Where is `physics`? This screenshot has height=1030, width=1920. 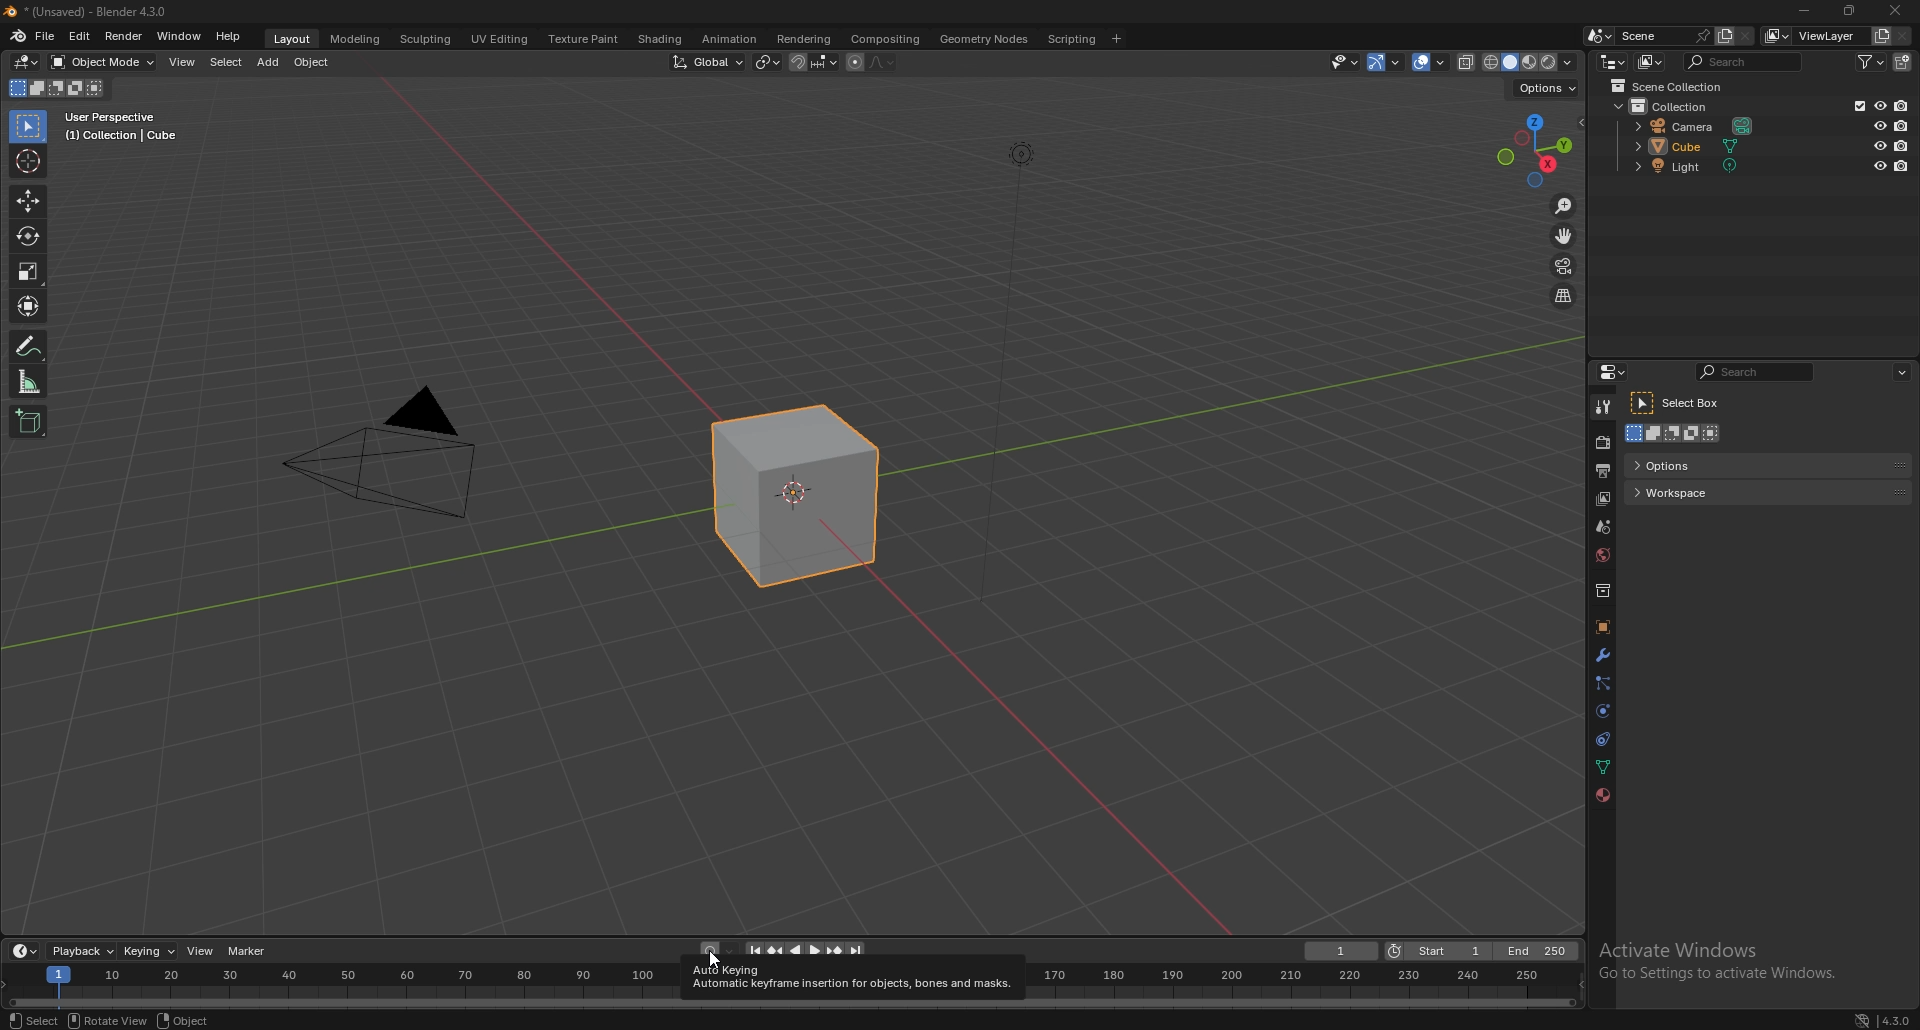 physics is located at coordinates (1603, 711).